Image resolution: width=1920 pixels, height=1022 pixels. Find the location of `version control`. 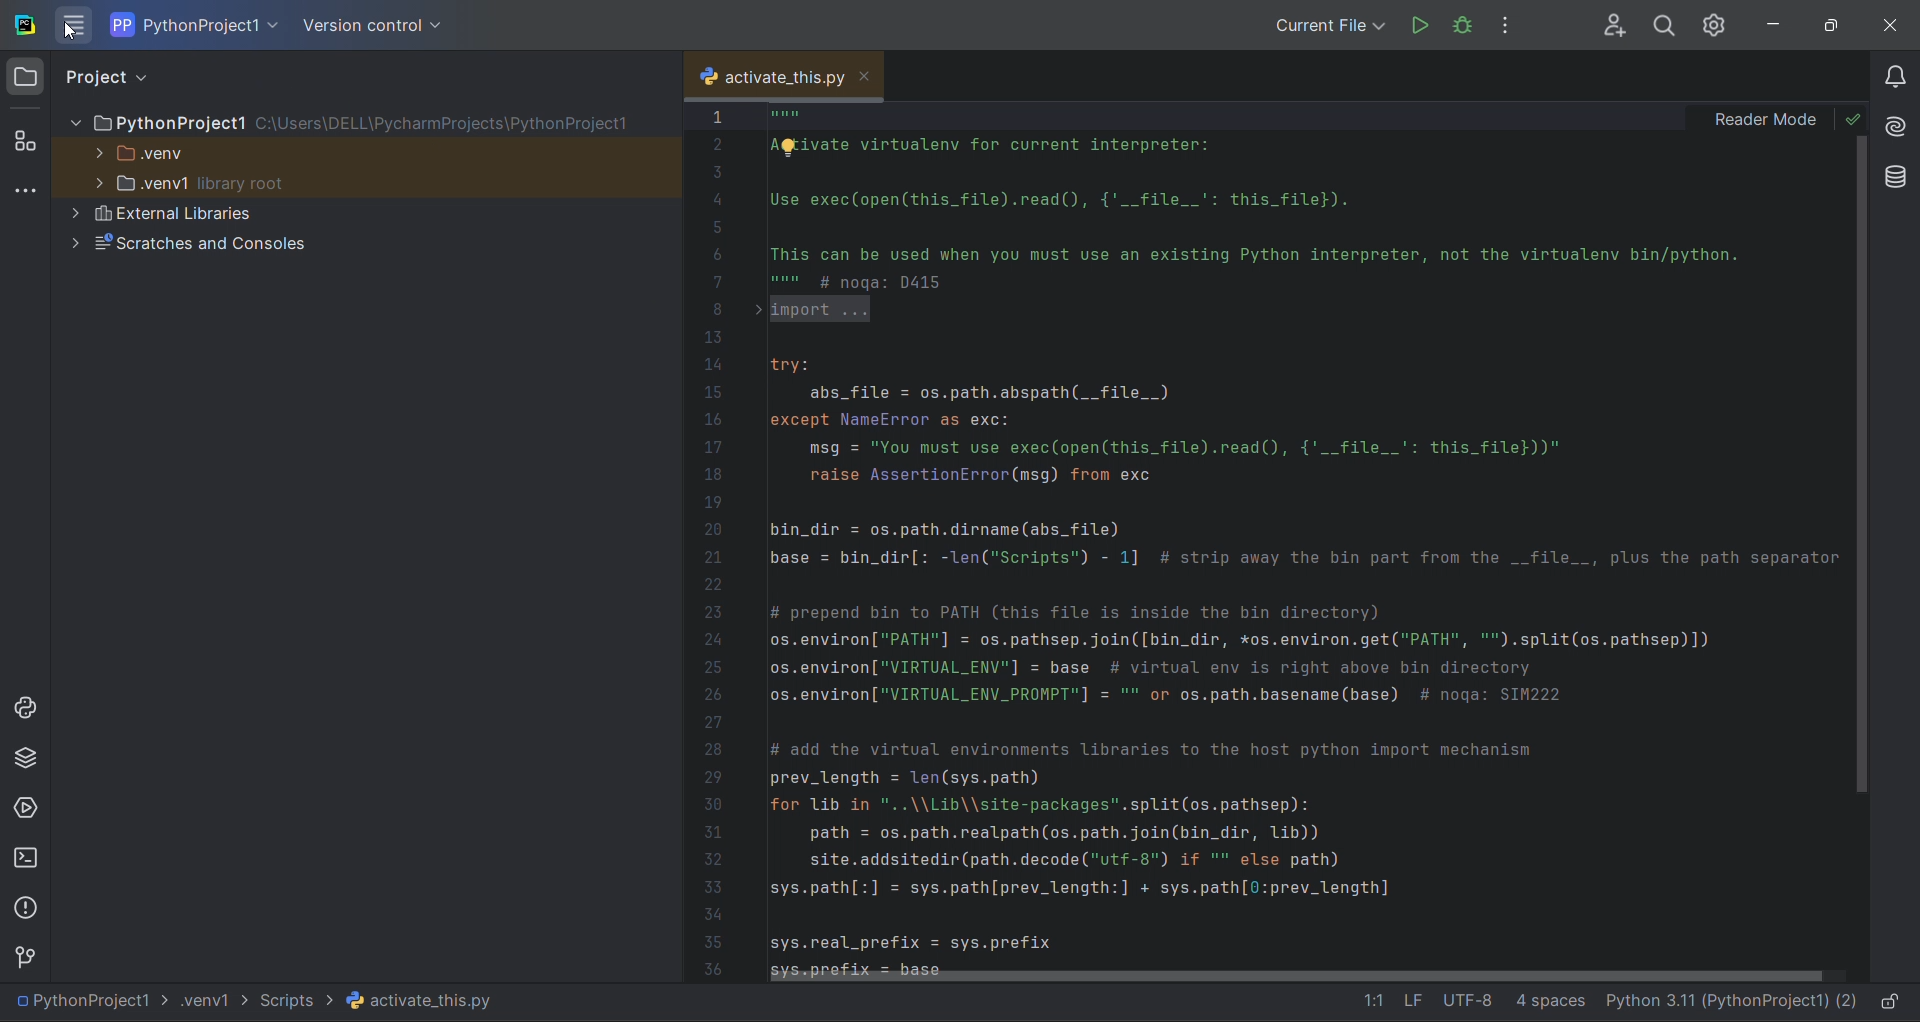

version control is located at coordinates (26, 960).